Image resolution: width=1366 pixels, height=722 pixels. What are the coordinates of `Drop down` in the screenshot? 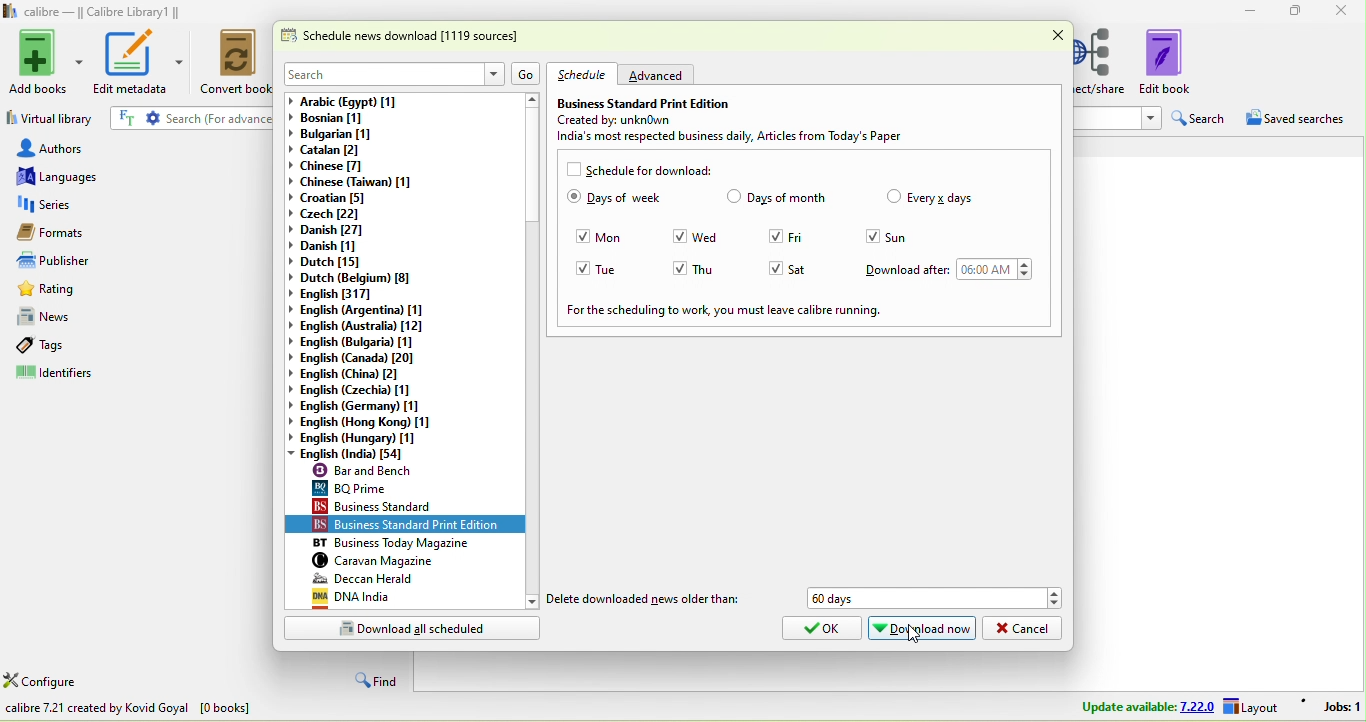 It's located at (1055, 599).